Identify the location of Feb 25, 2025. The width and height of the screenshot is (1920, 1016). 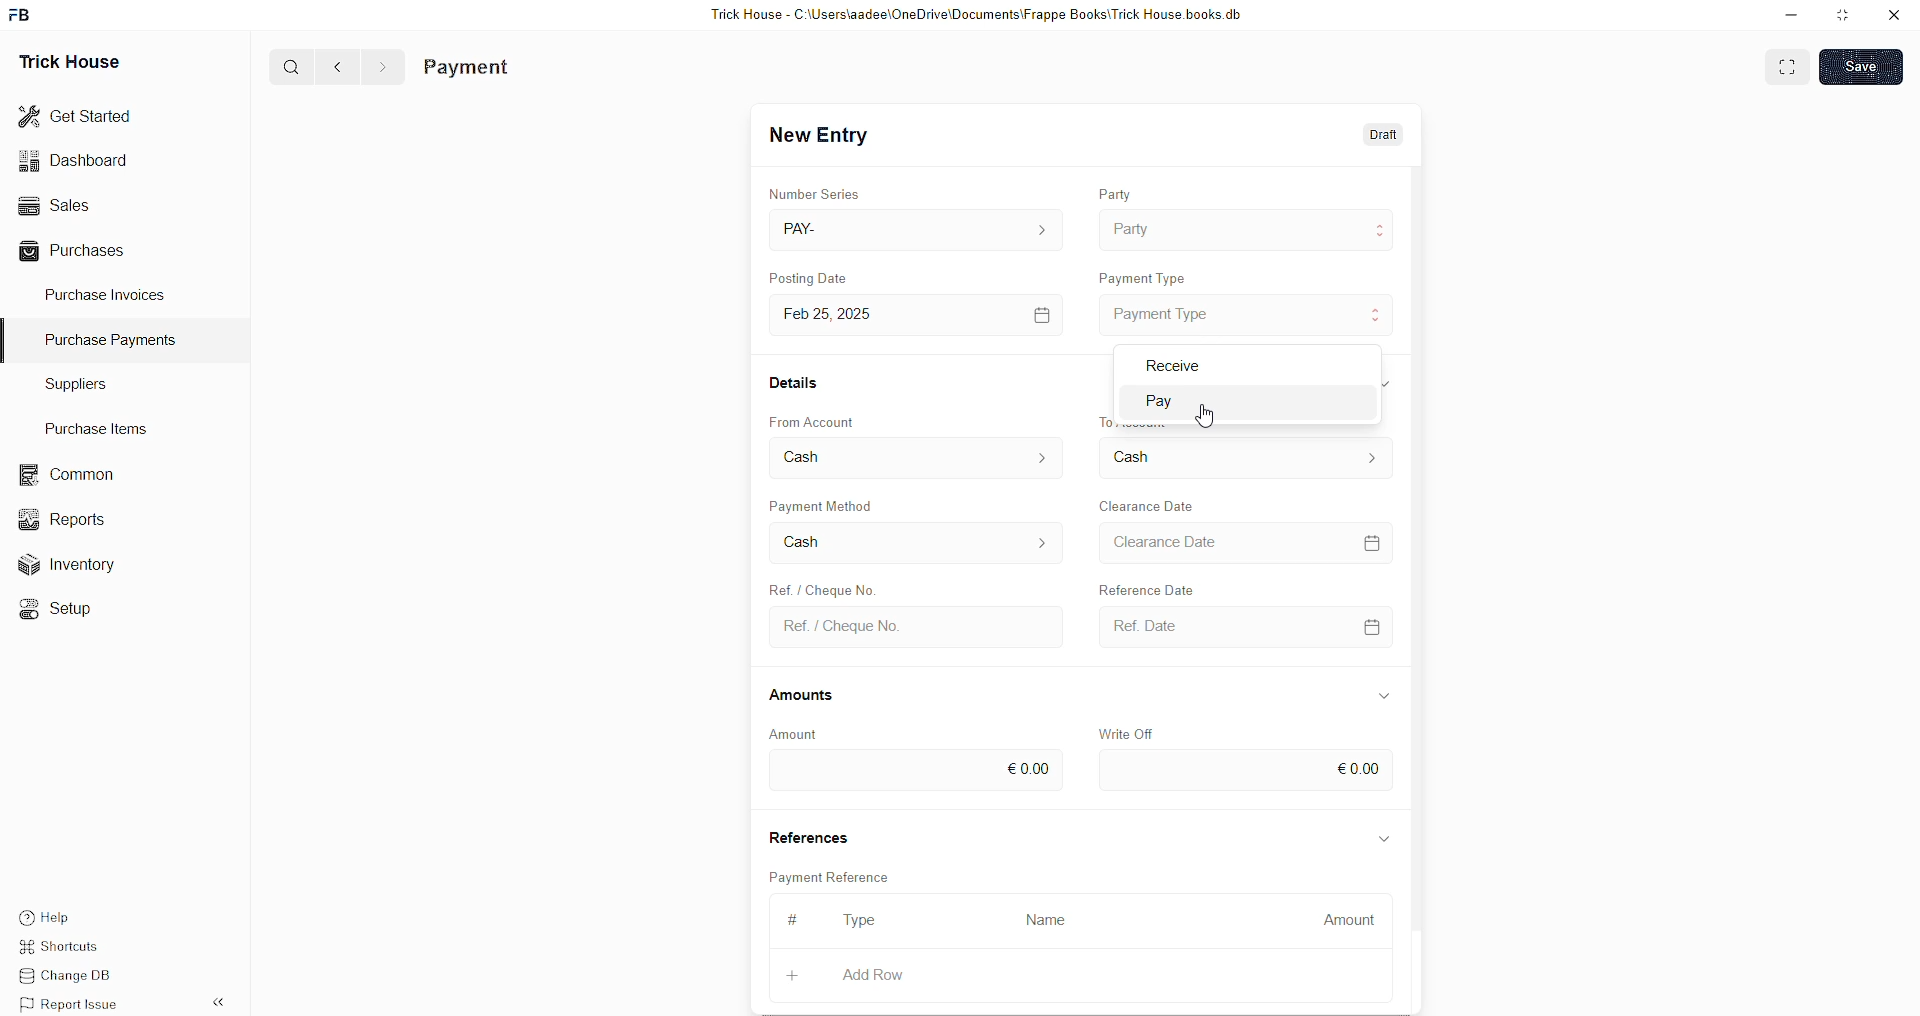
(842, 314).